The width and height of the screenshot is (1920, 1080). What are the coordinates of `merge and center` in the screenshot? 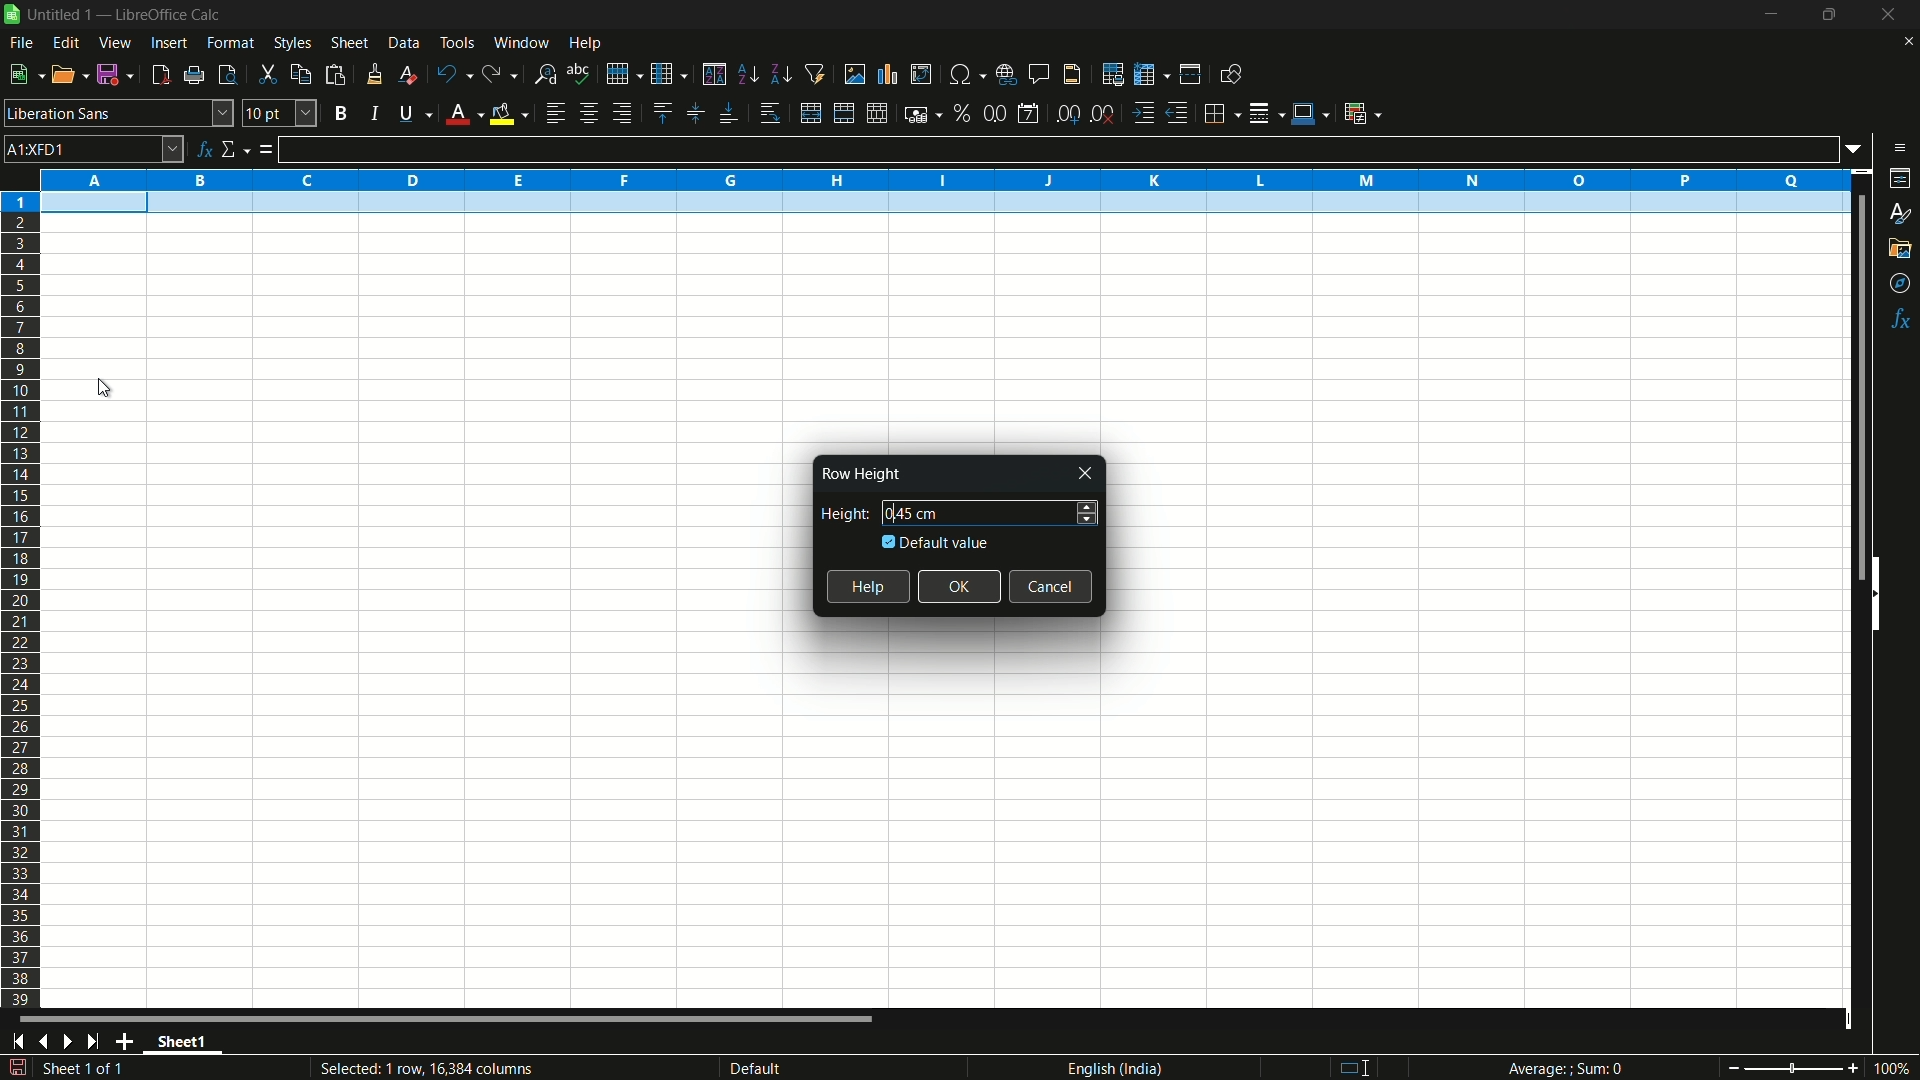 It's located at (841, 113).